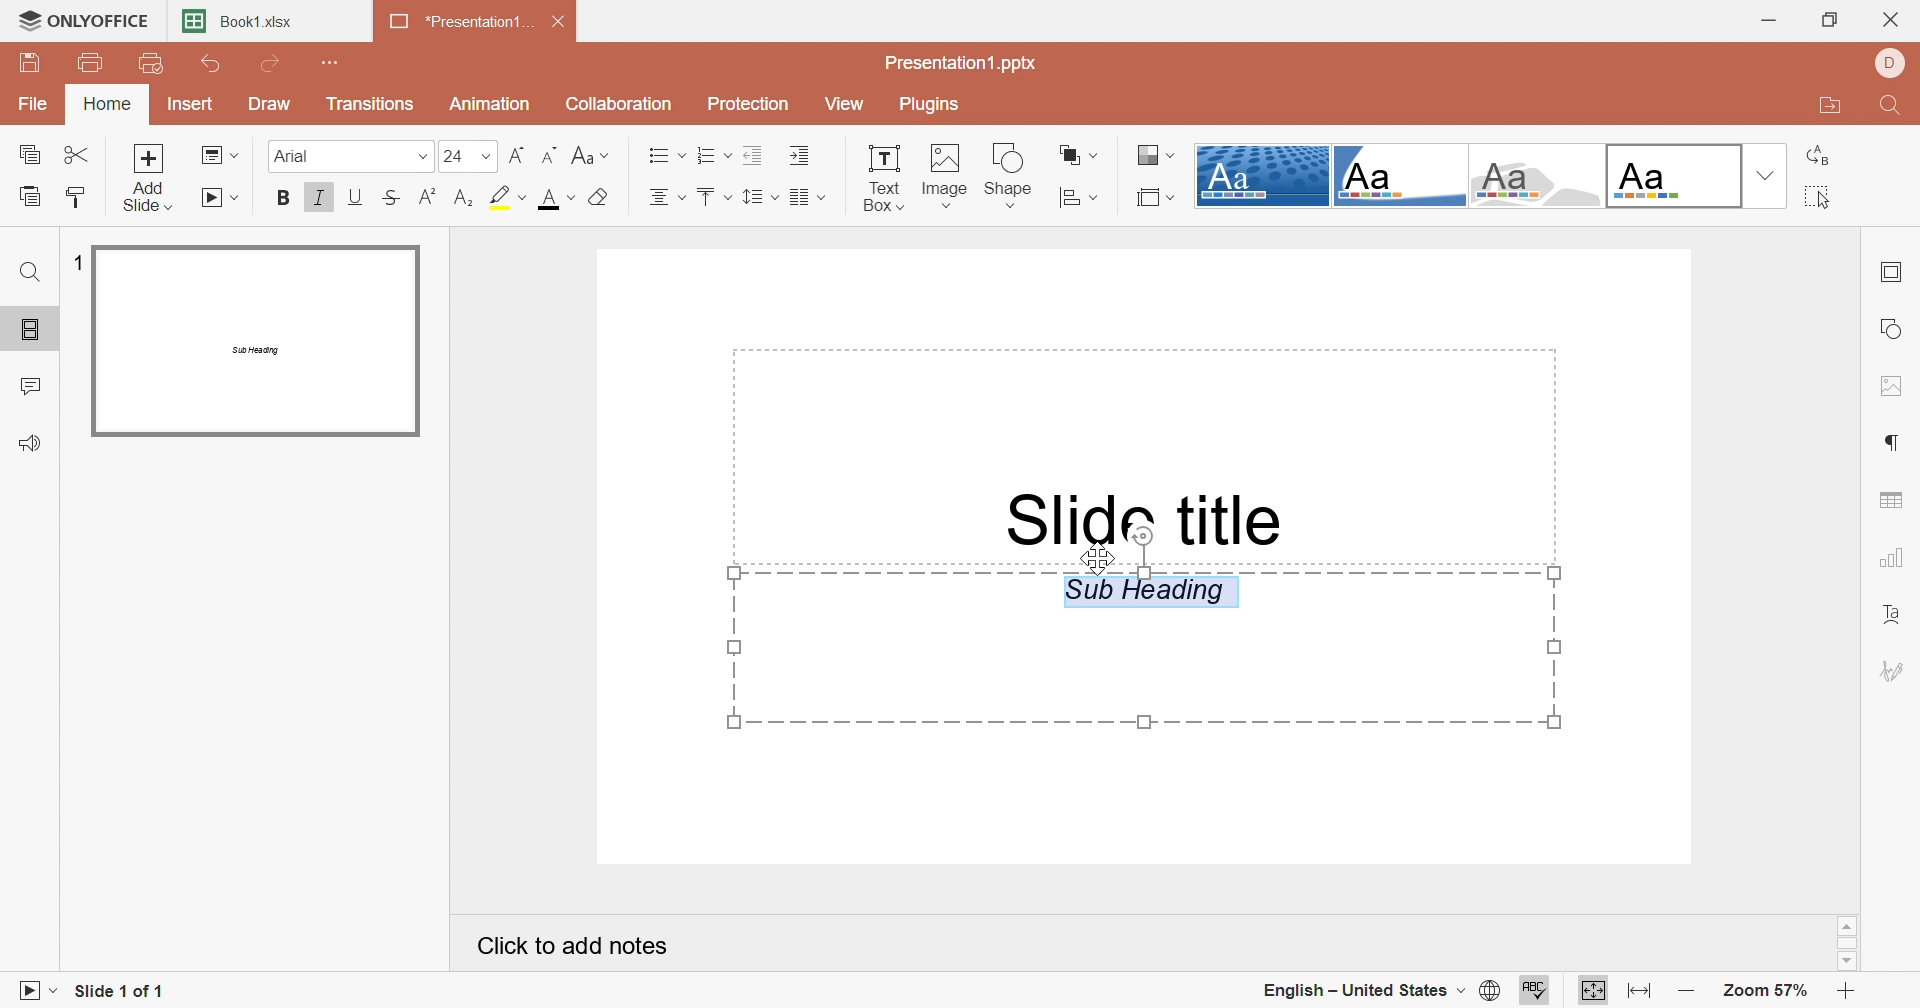 The image size is (1920, 1008). I want to click on Bold, so click(281, 197).